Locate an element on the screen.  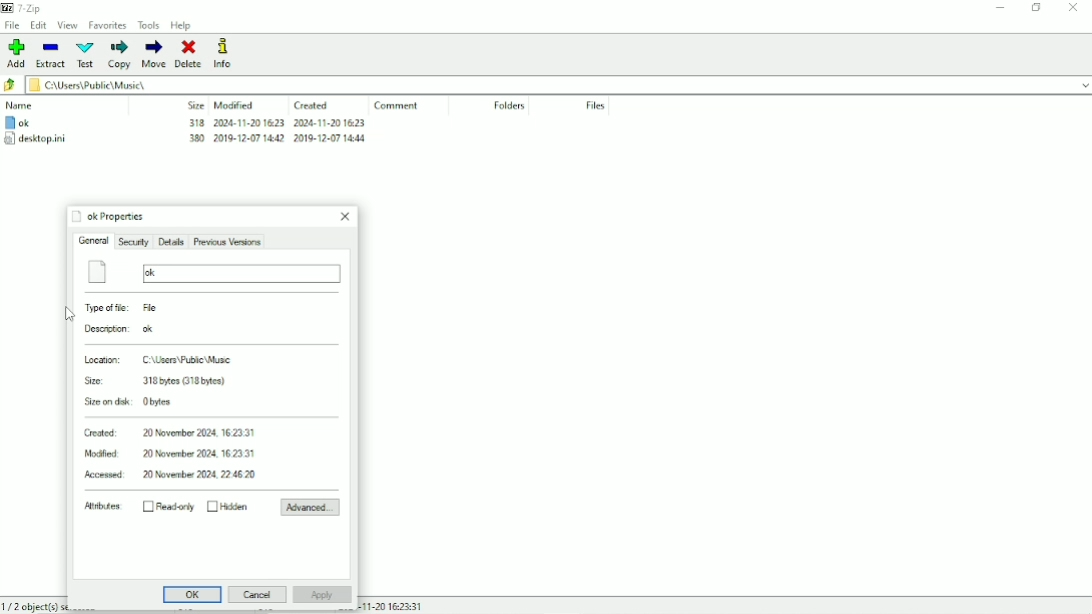
Info is located at coordinates (225, 53).